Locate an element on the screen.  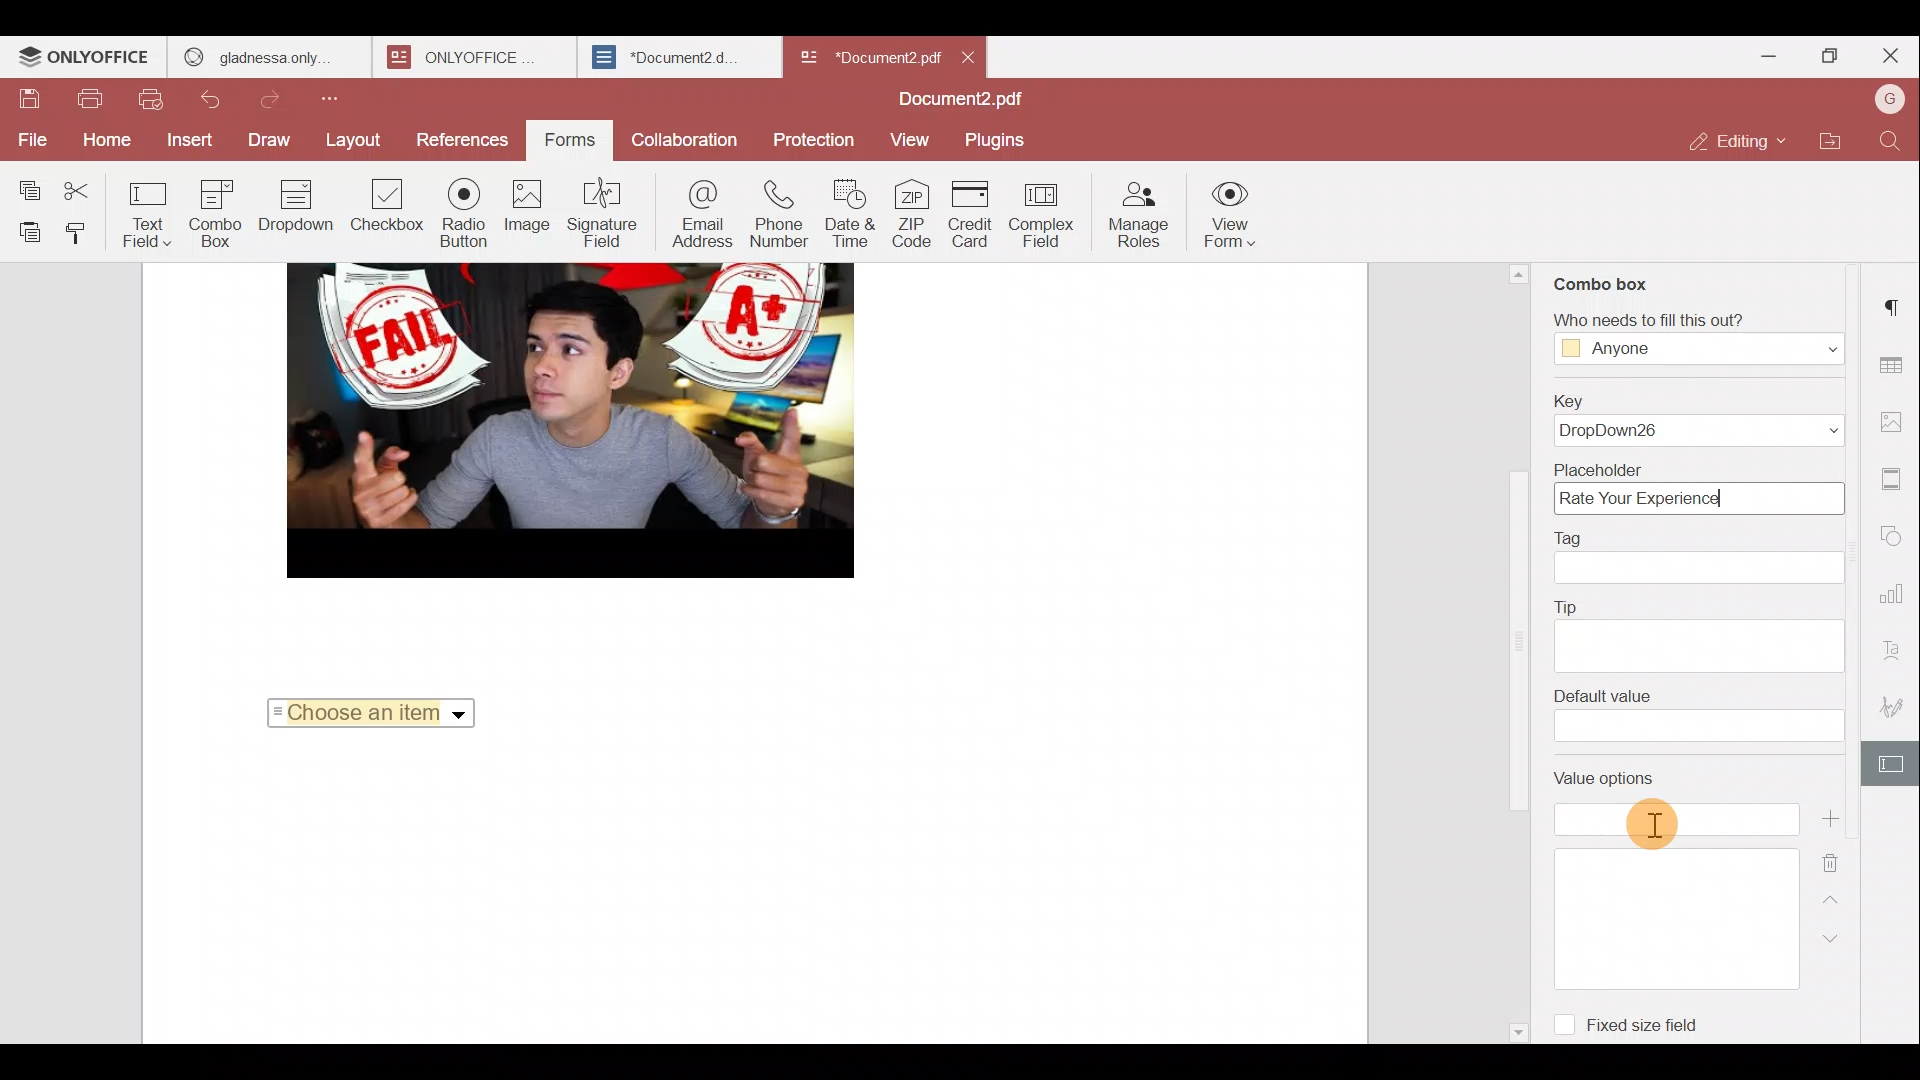
Date & time is located at coordinates (851, 217).